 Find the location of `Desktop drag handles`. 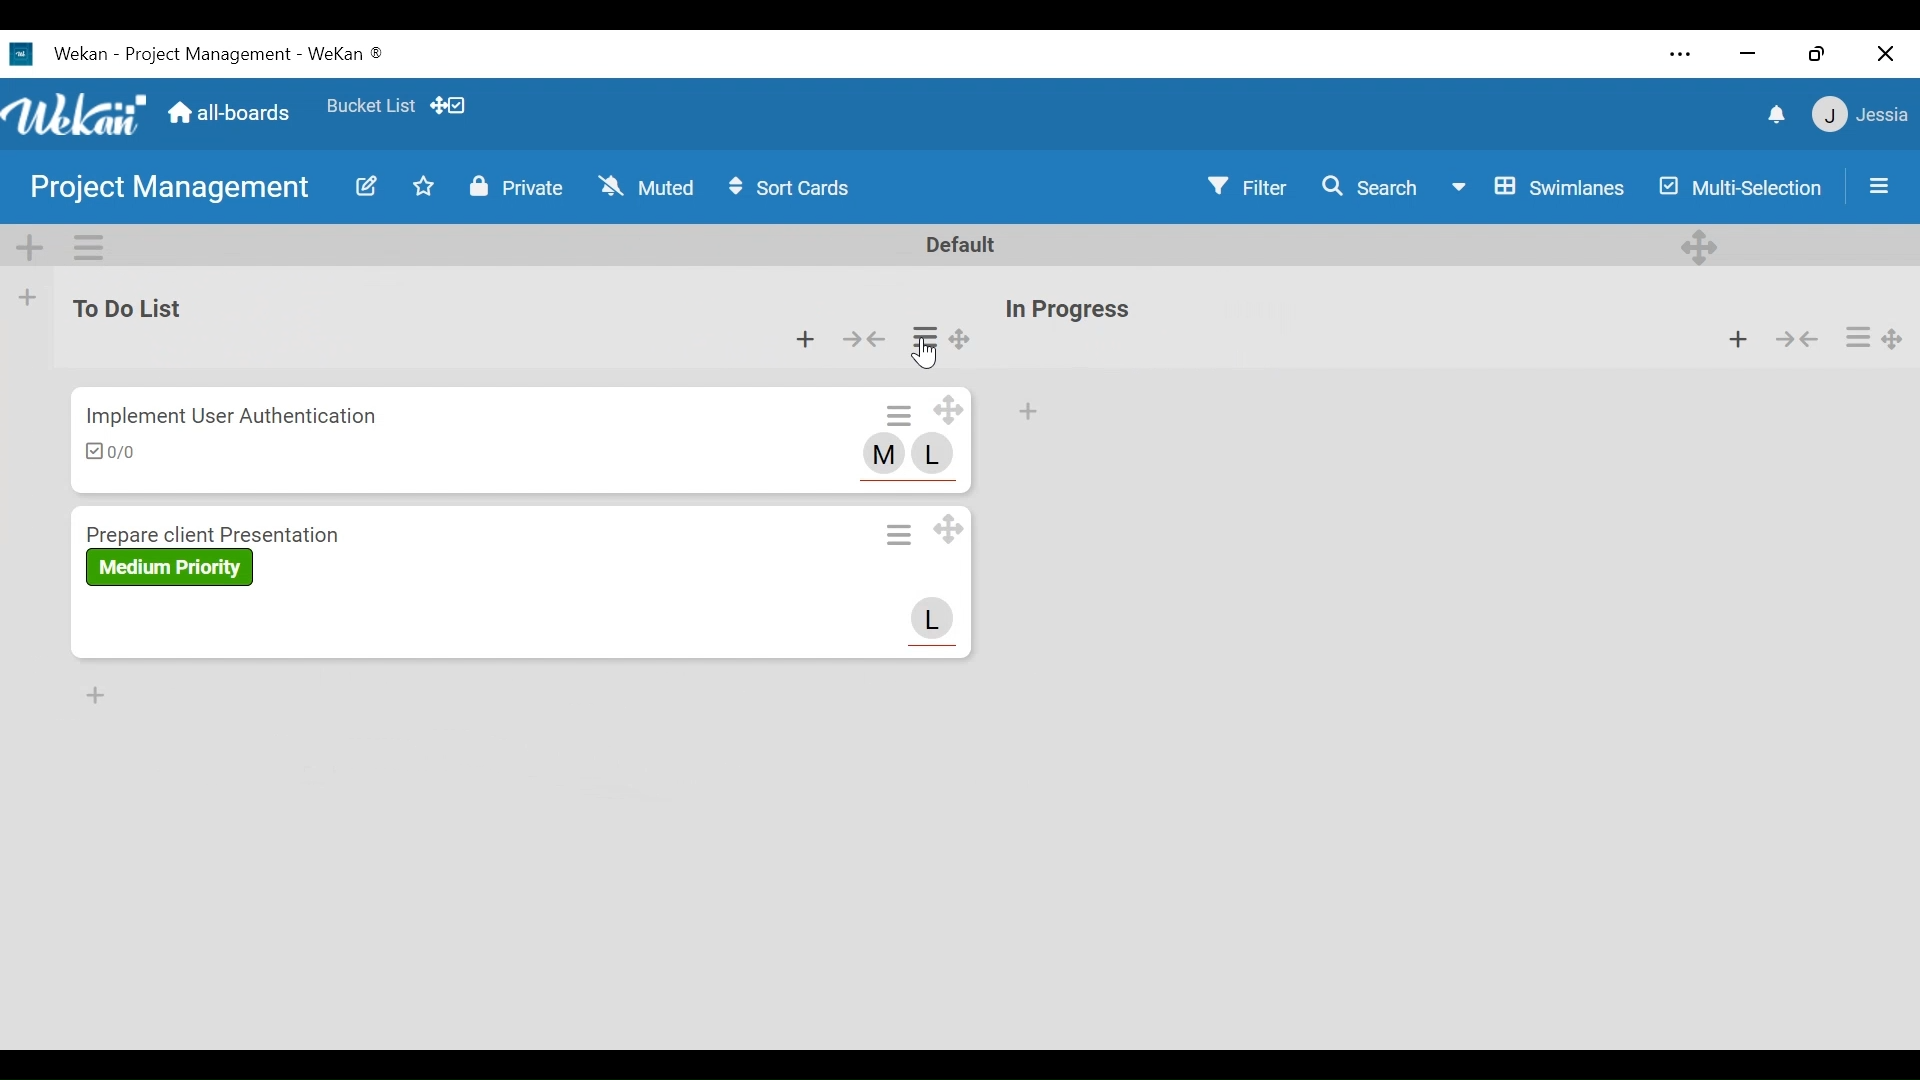

Desktop drag handles is located at coordinates (1700, 245).